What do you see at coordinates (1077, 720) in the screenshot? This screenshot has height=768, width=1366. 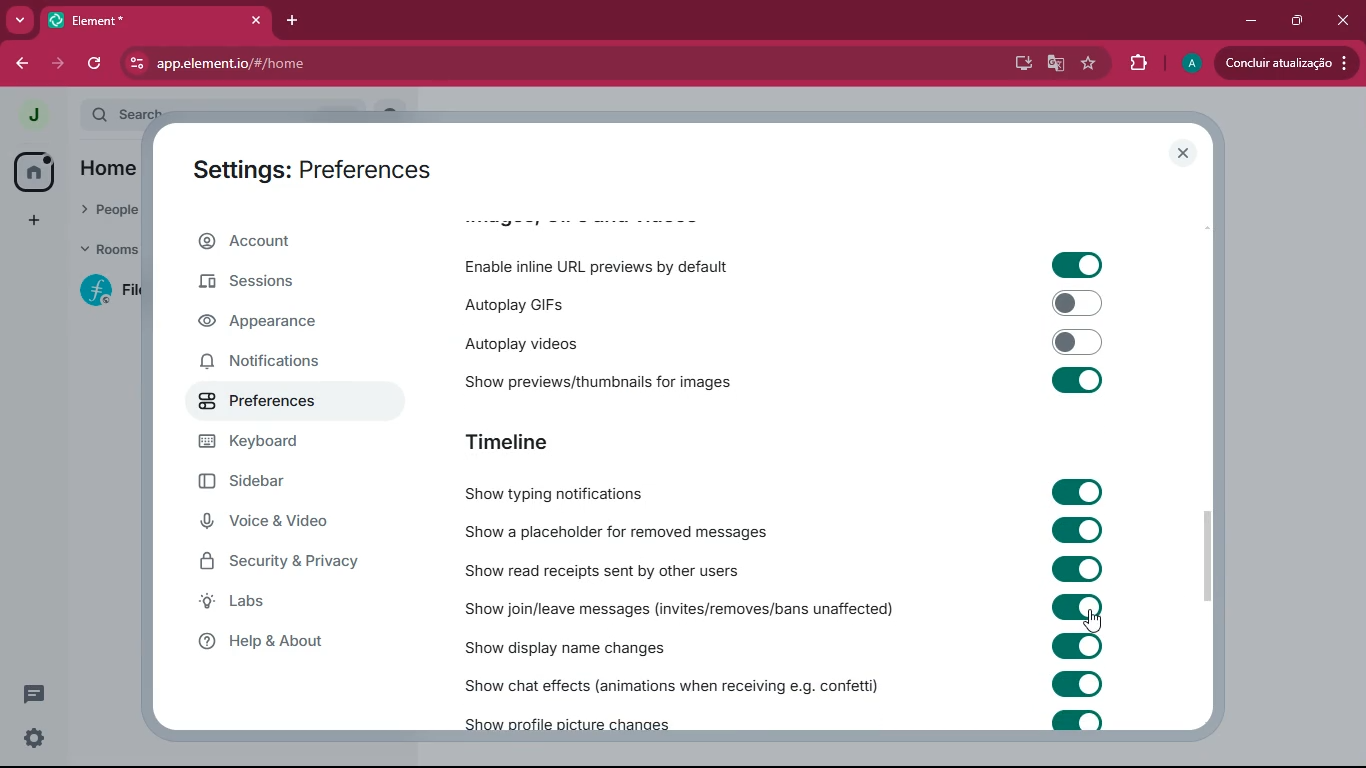 I see `toggle on/off` at bounding box center [1077, 720].